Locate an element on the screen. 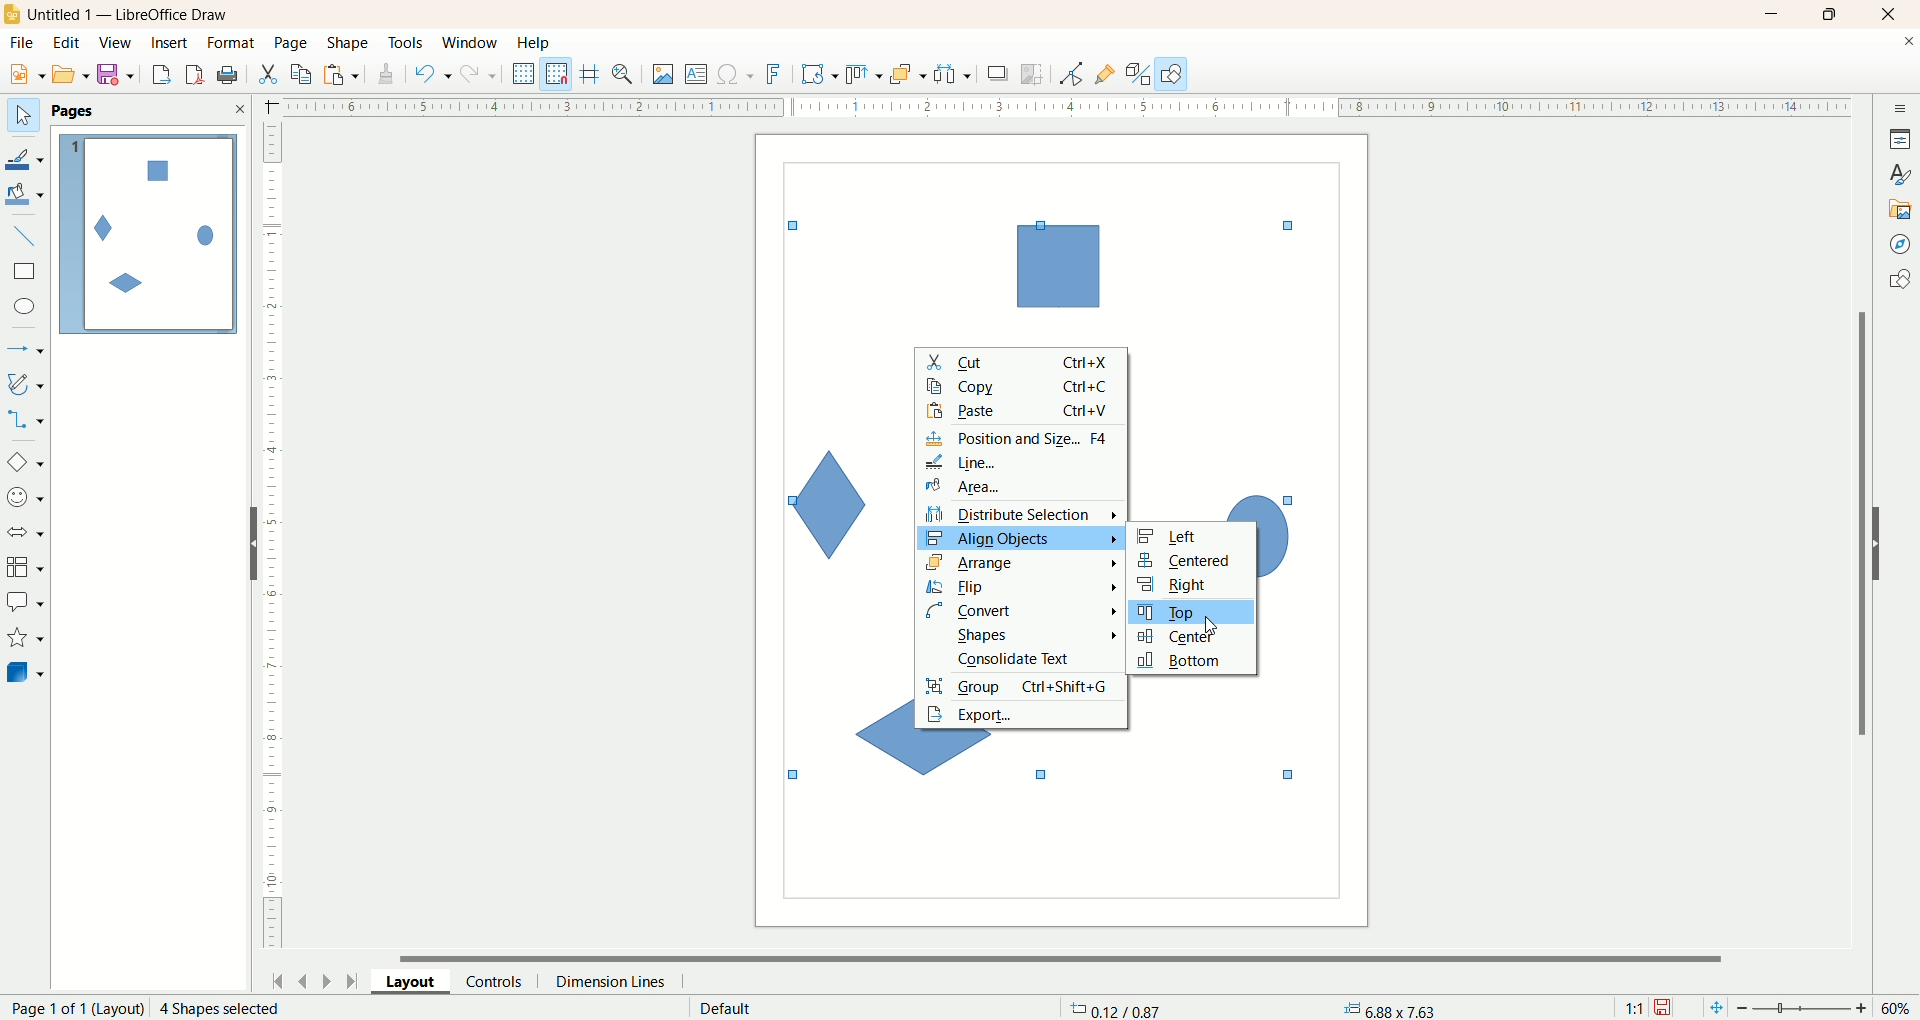  hide is located at coordinates (1887, 540).